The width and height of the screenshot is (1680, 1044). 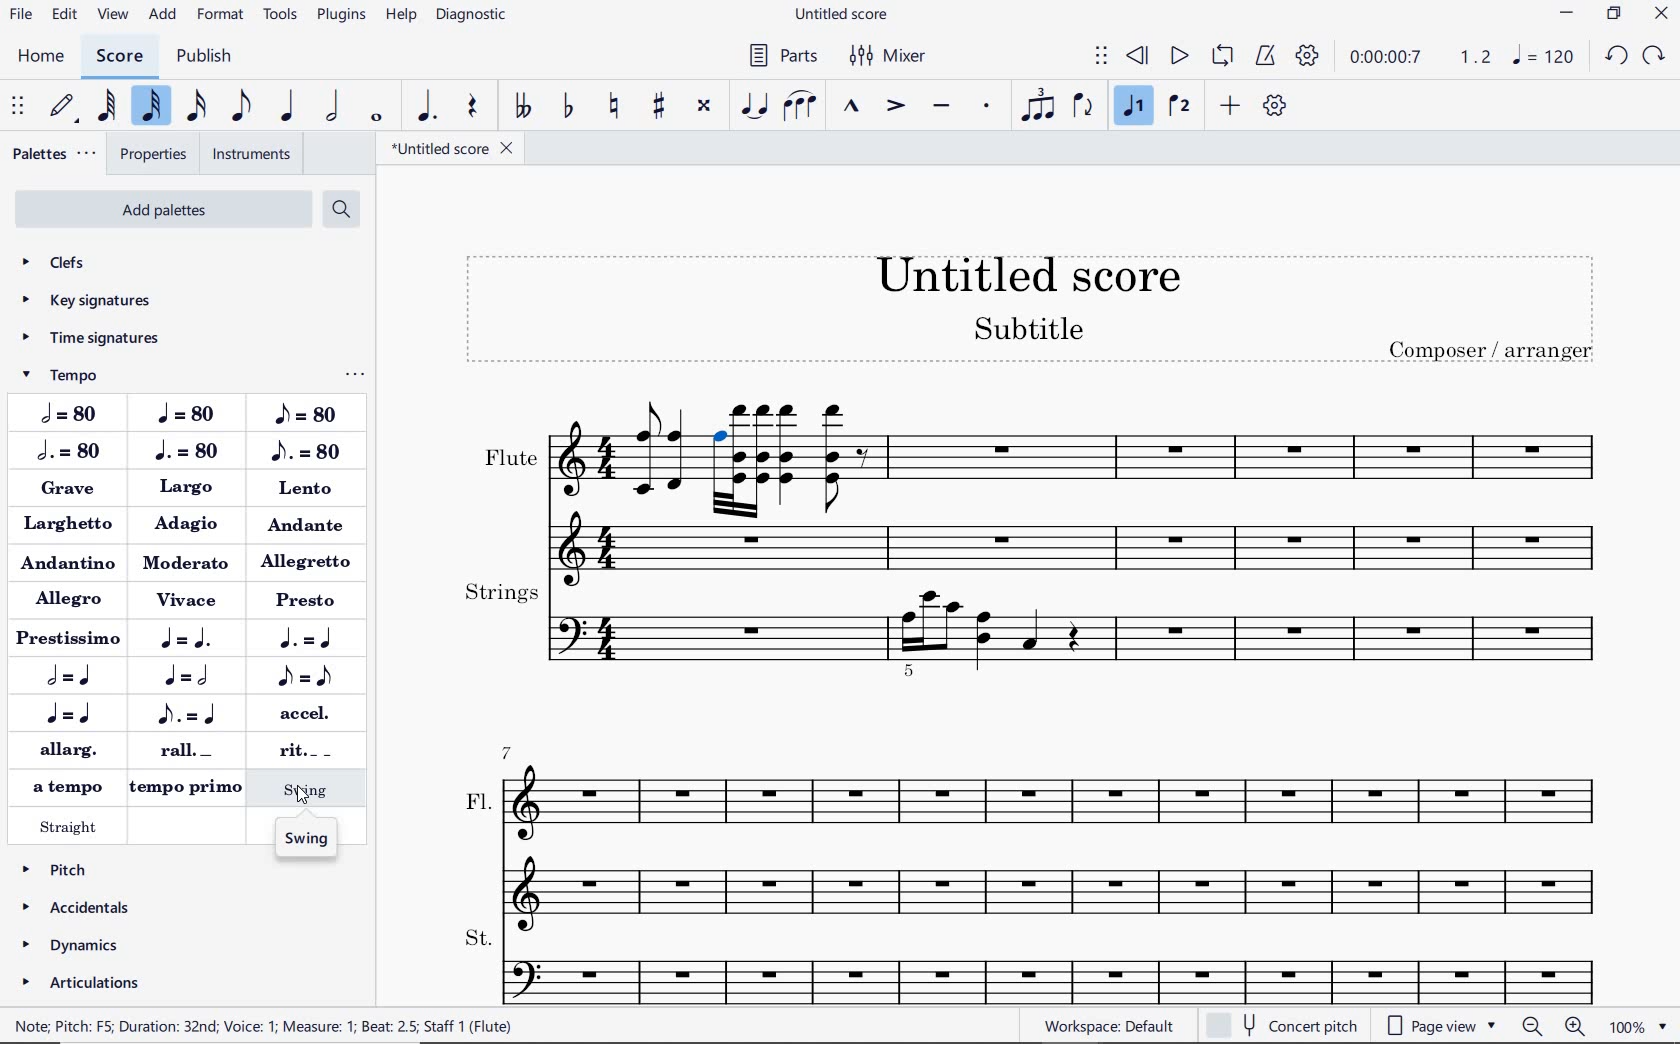 I want to click on METRIC MODULATION: QUARTER NOTE: DOTTED, so click(x=191, y=642).